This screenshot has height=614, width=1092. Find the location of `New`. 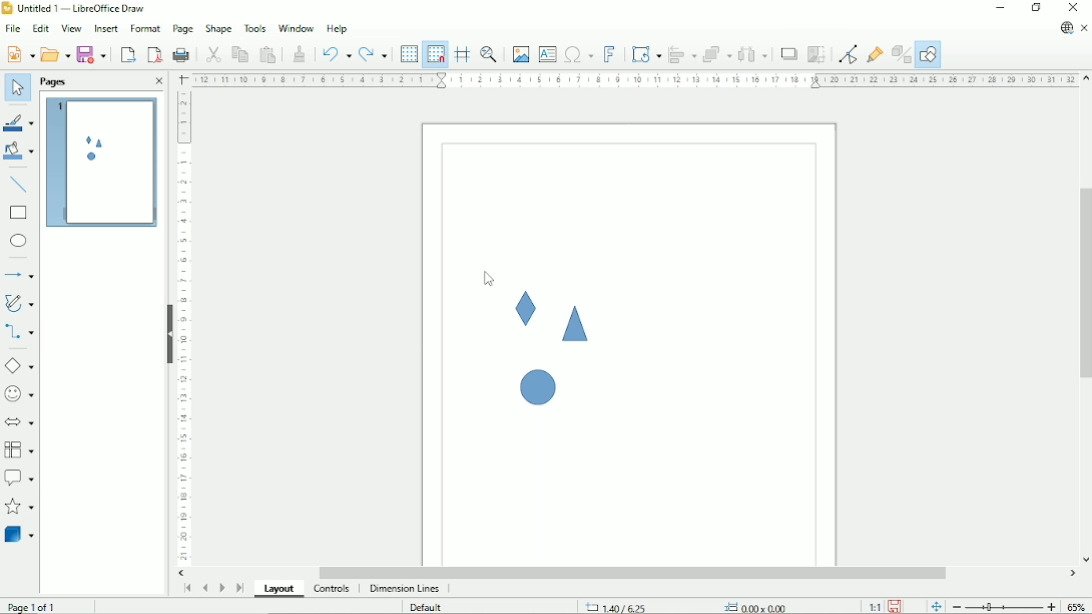

New is located at coordinates (19, 54).